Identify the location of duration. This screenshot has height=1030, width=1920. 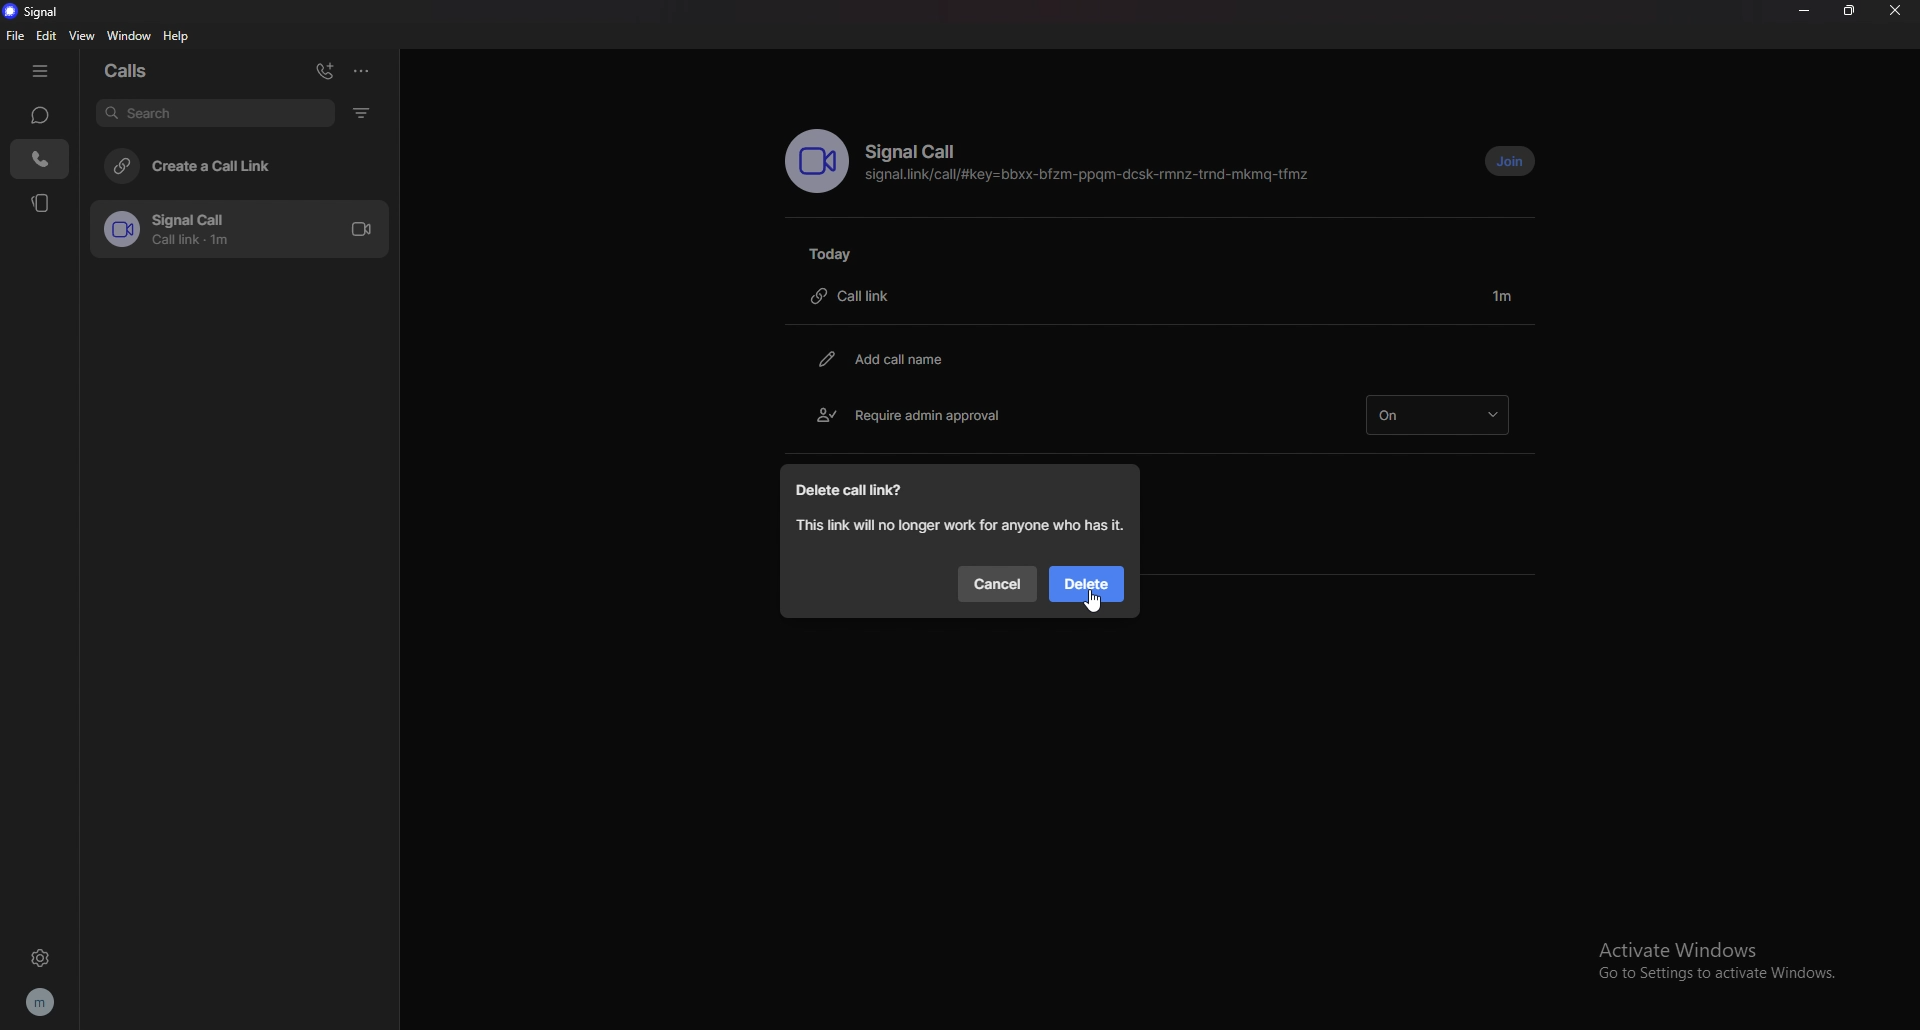
(1506, 294).